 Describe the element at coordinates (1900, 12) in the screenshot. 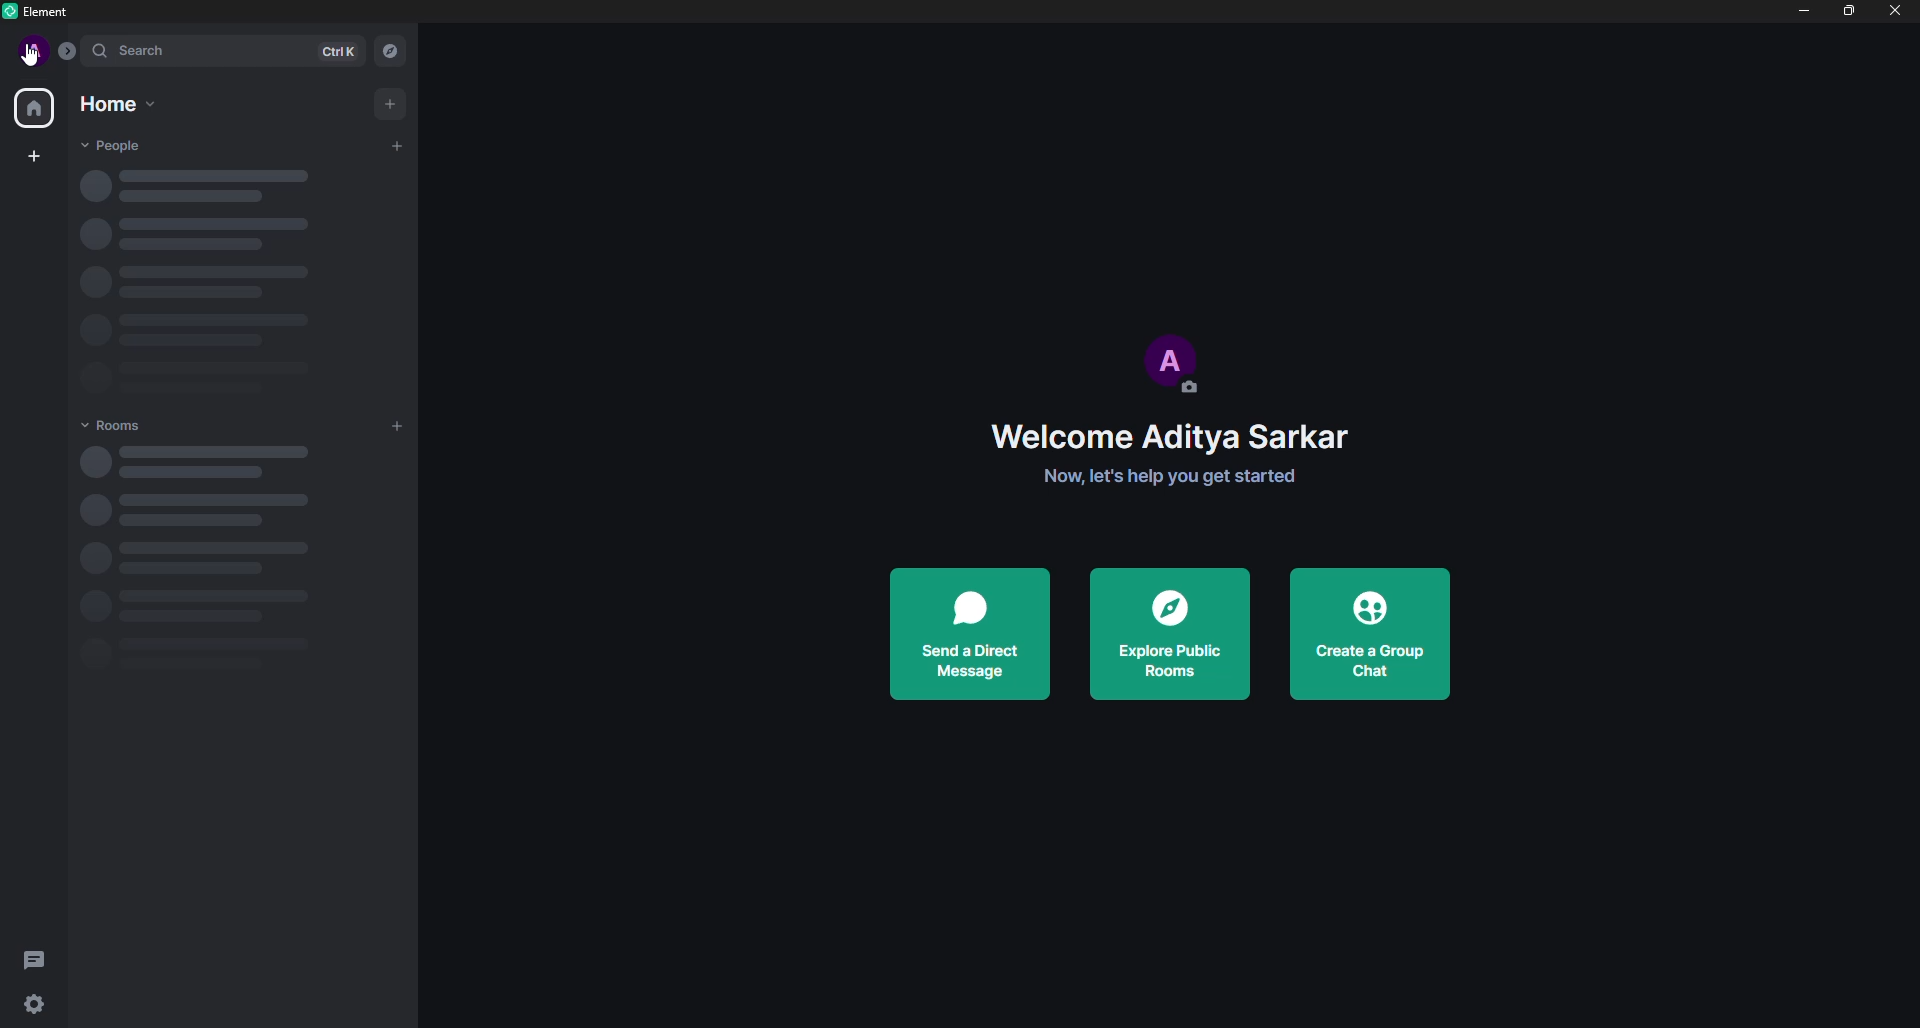

I see `close` at that location.